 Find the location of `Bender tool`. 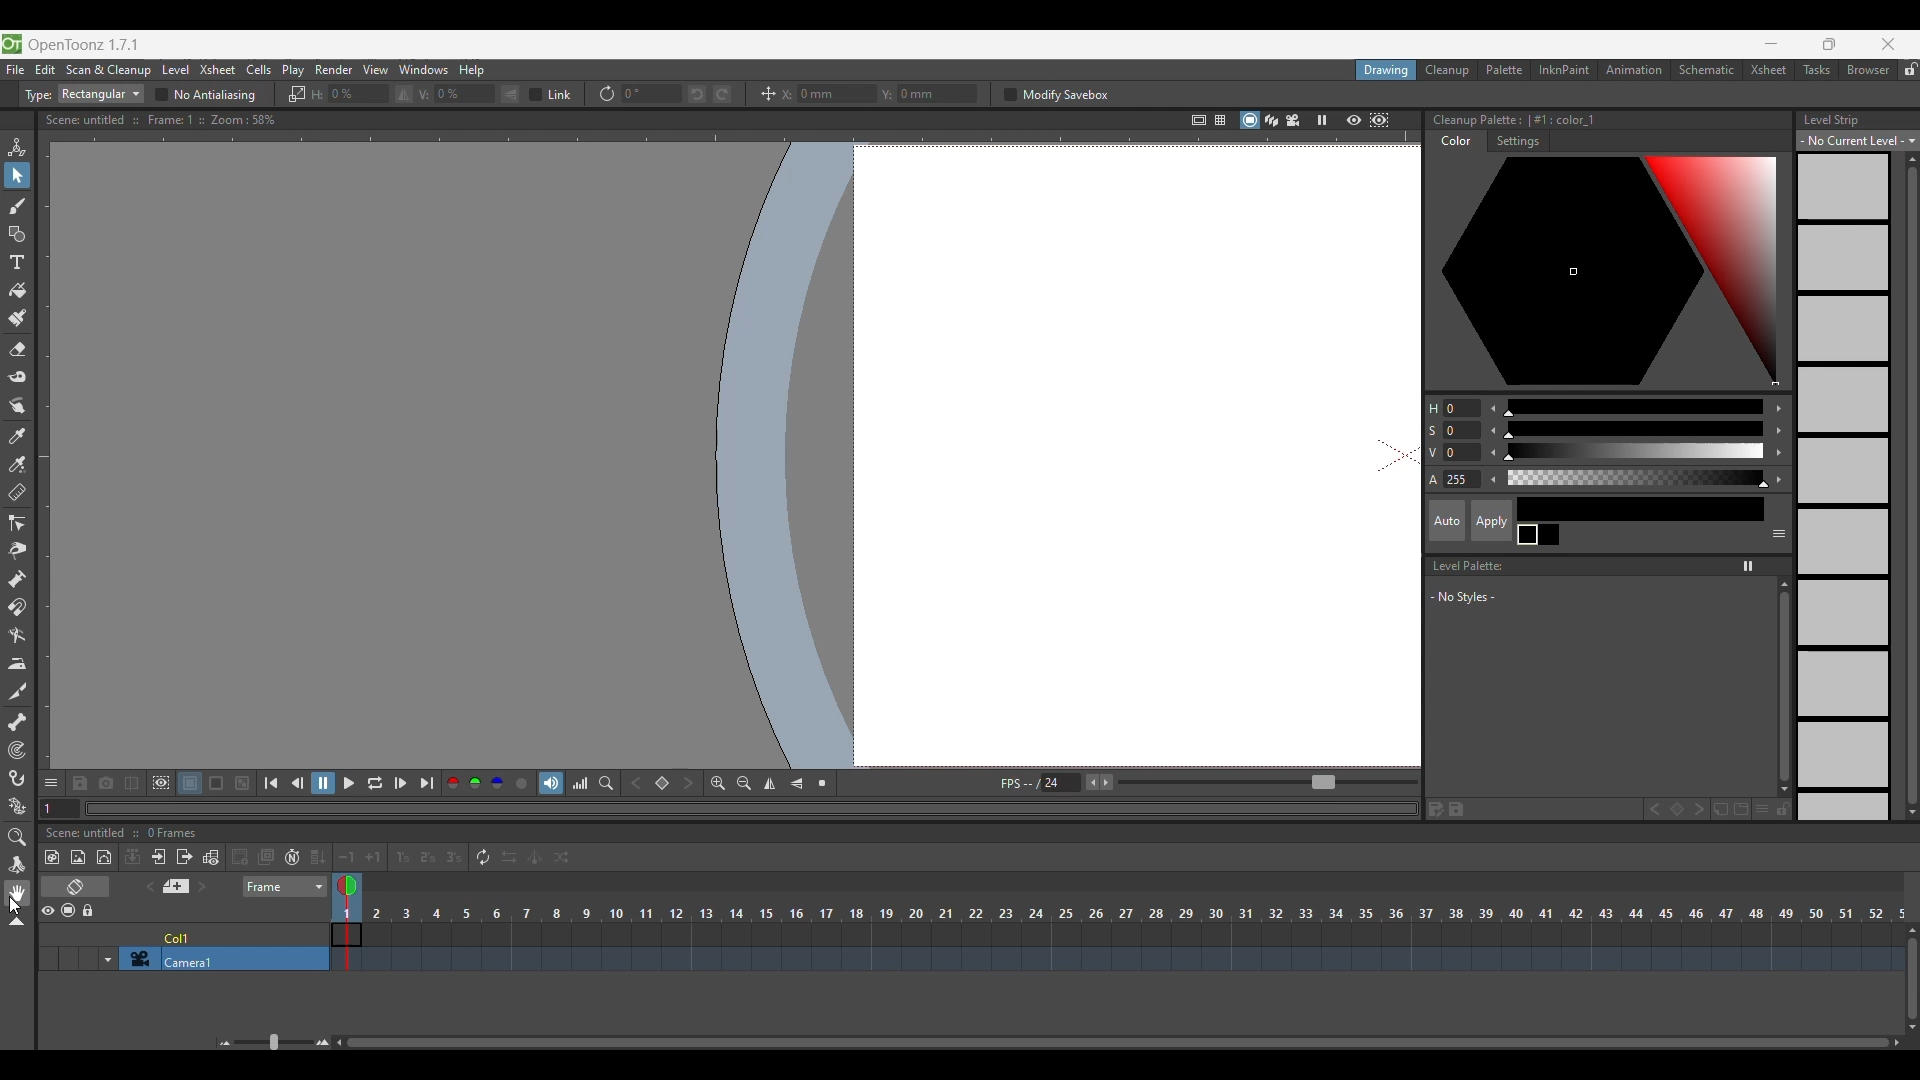

Bender tool is located at coordinates (17, 635).